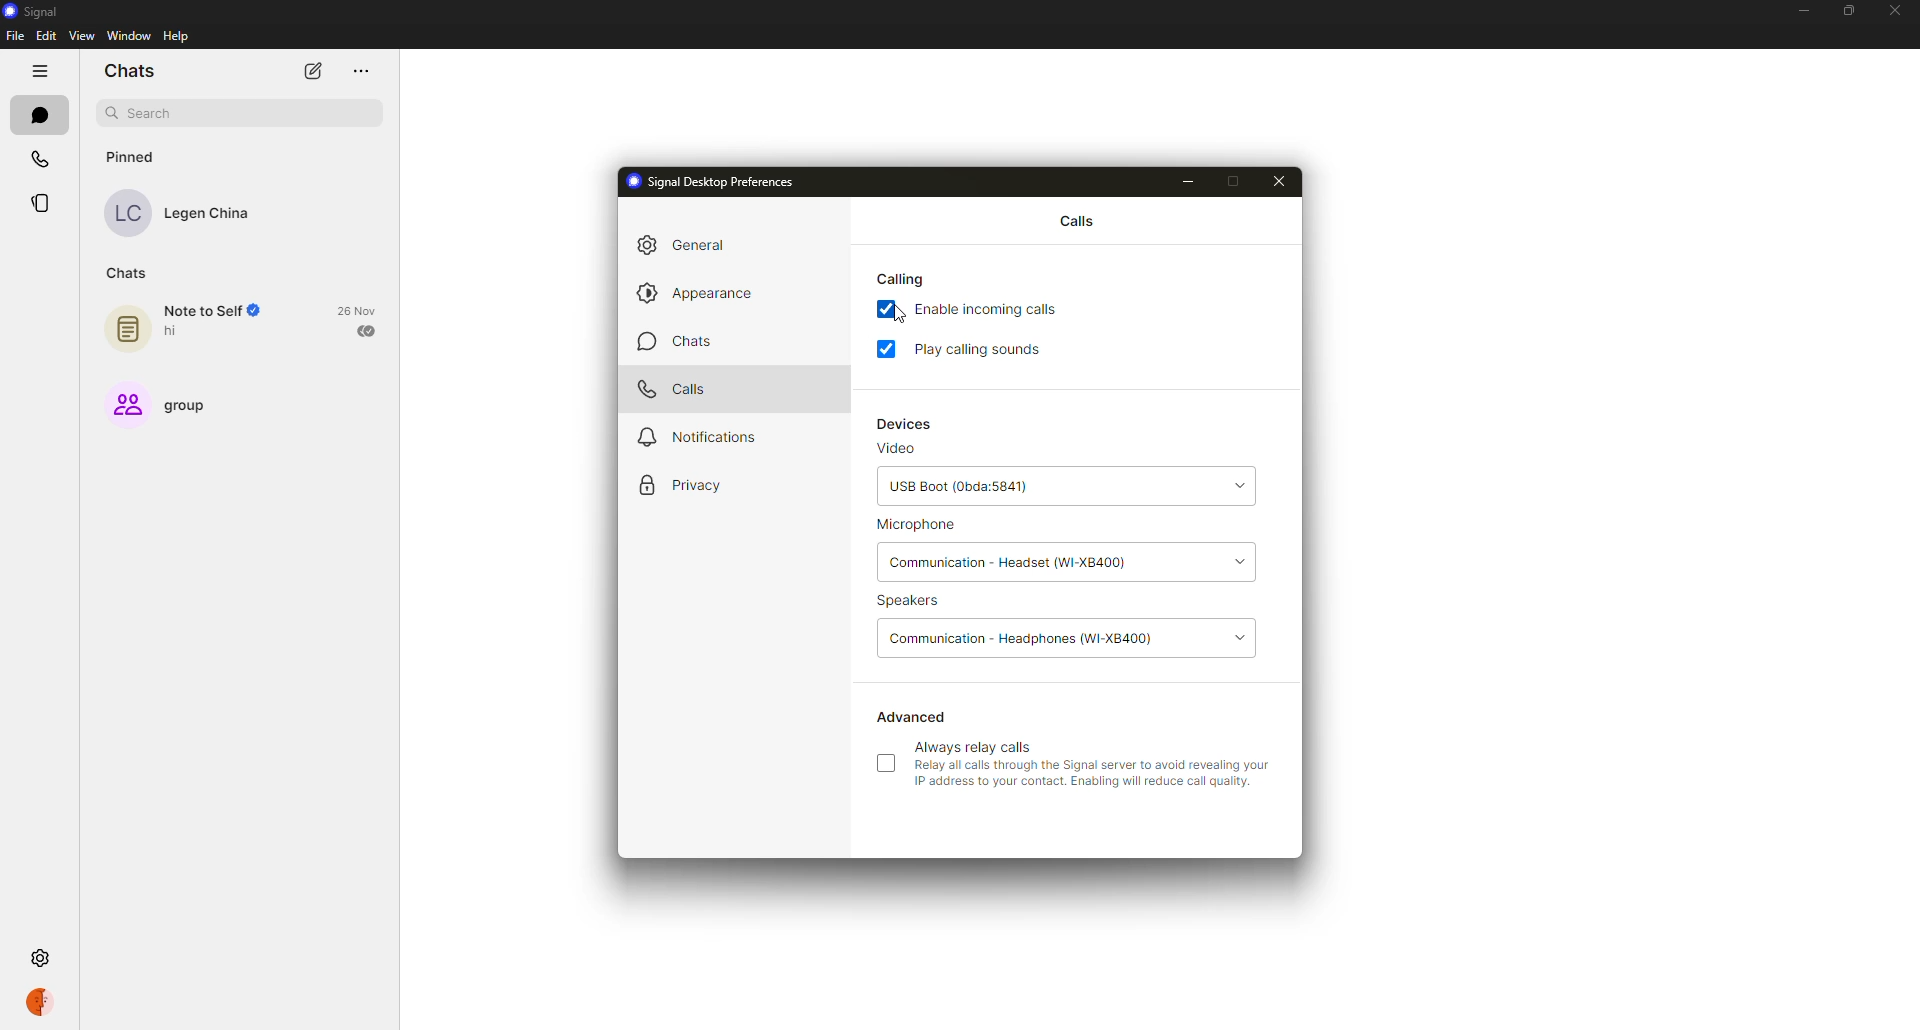  What do you see at coordinates (43, 1004) in the screenshot?
I see `profile` at bounding box center [43, 1004].